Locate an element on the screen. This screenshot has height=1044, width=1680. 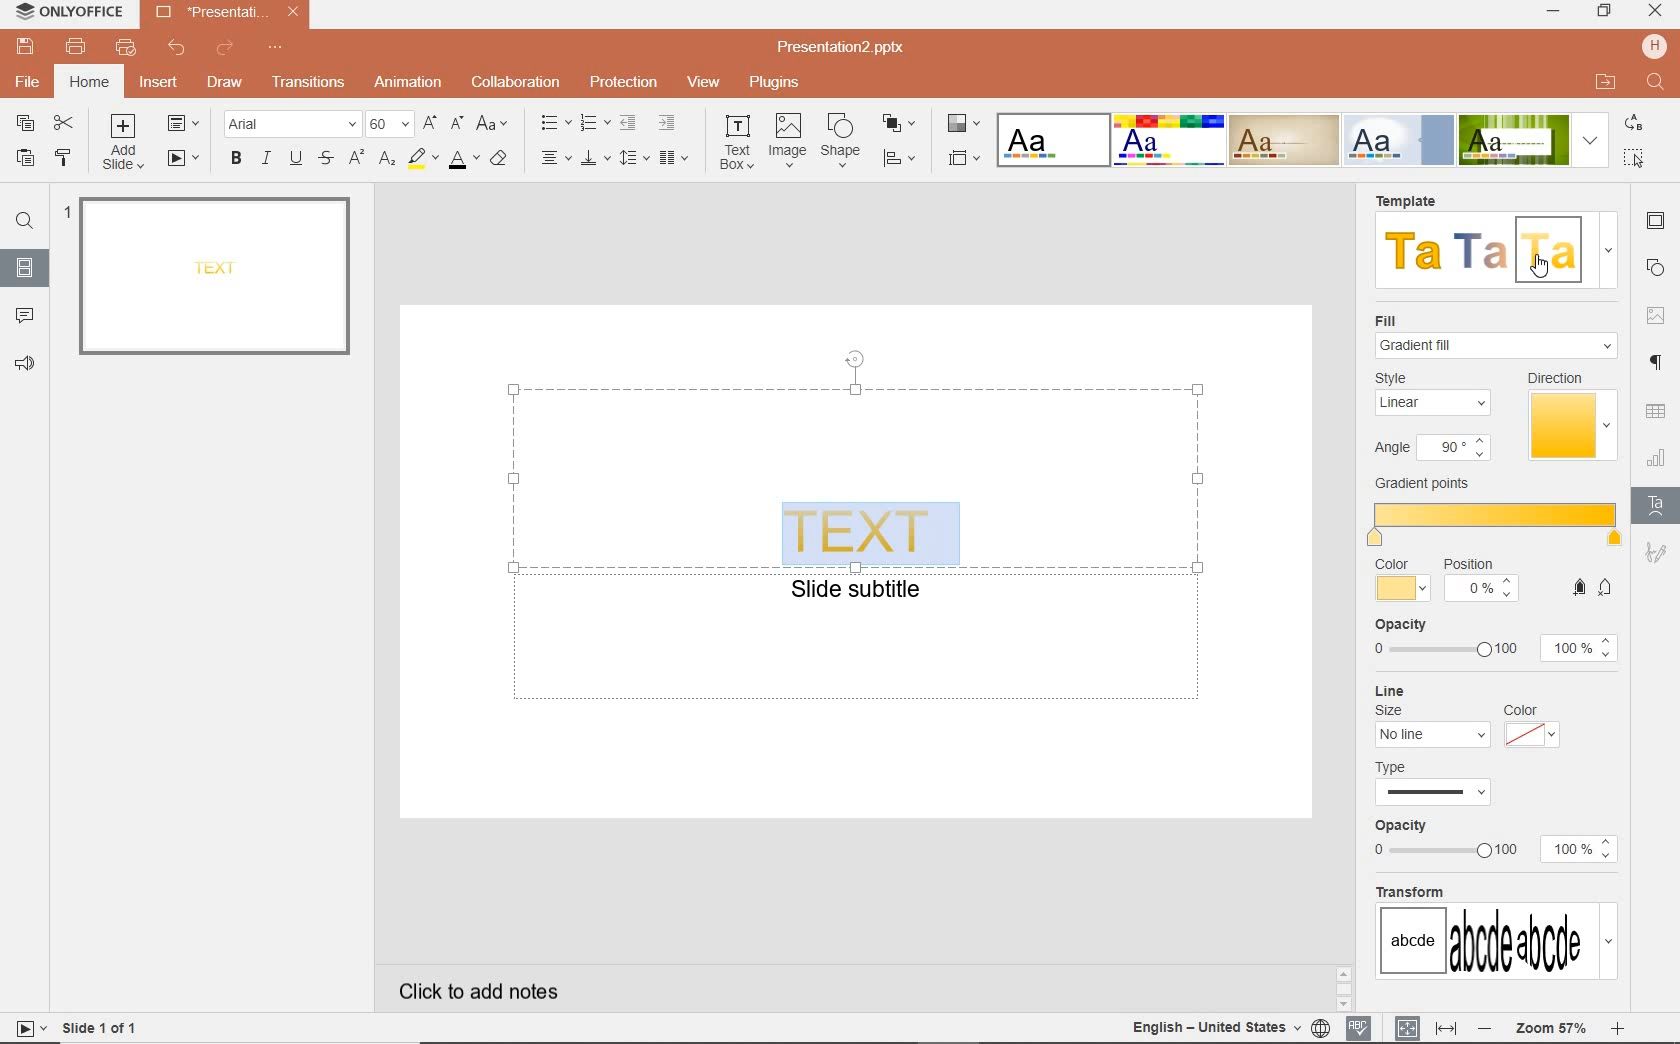
ADD SLIDE is located at coordinates (128, 142).